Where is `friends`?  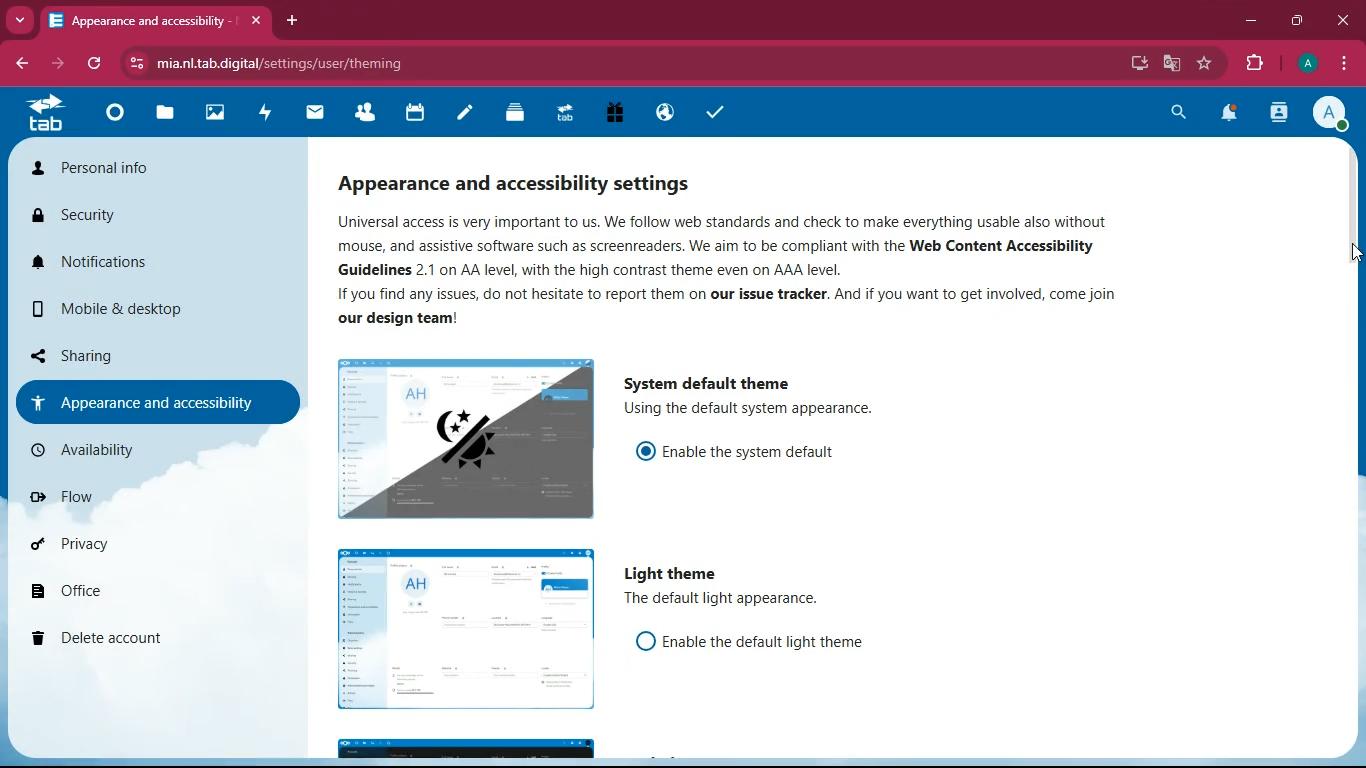 friends is located at coordinates (366, 116).